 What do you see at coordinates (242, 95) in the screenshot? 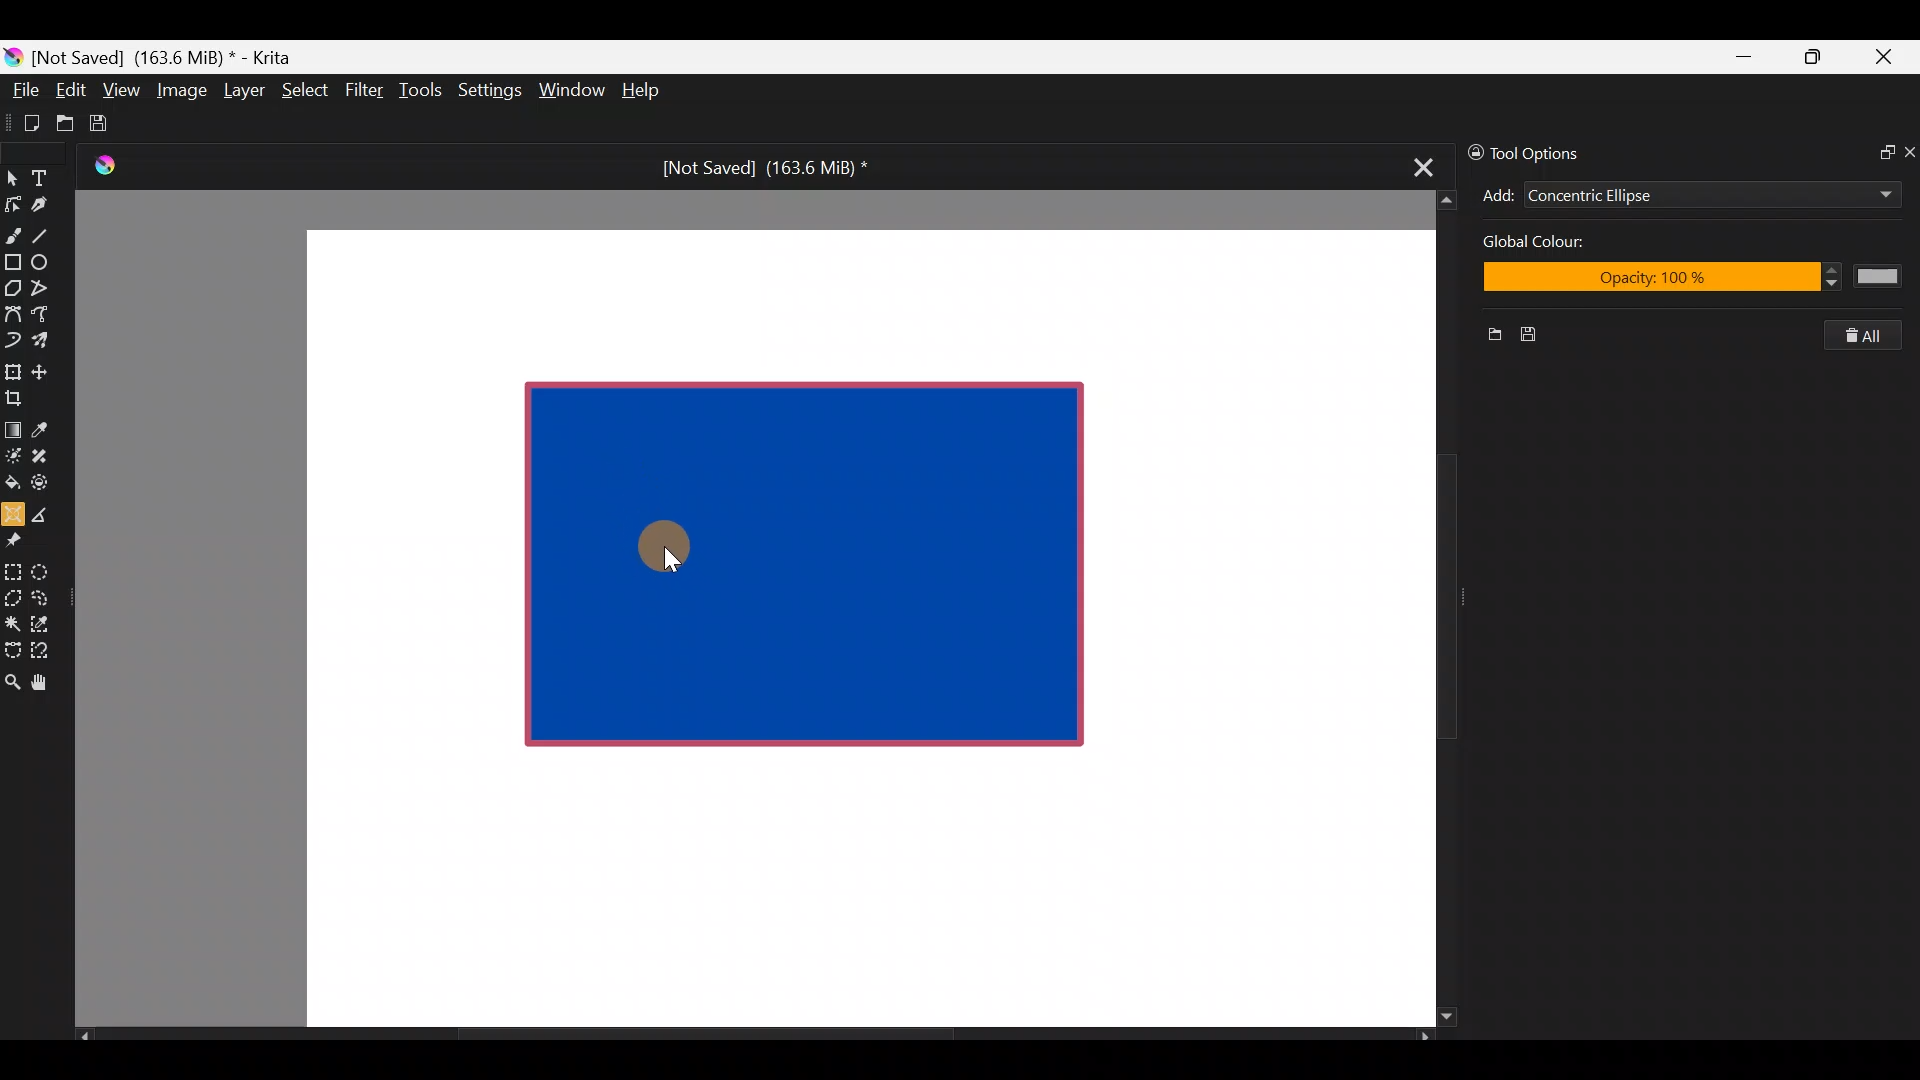
I see `Layer` at bounding box center [242, 95].